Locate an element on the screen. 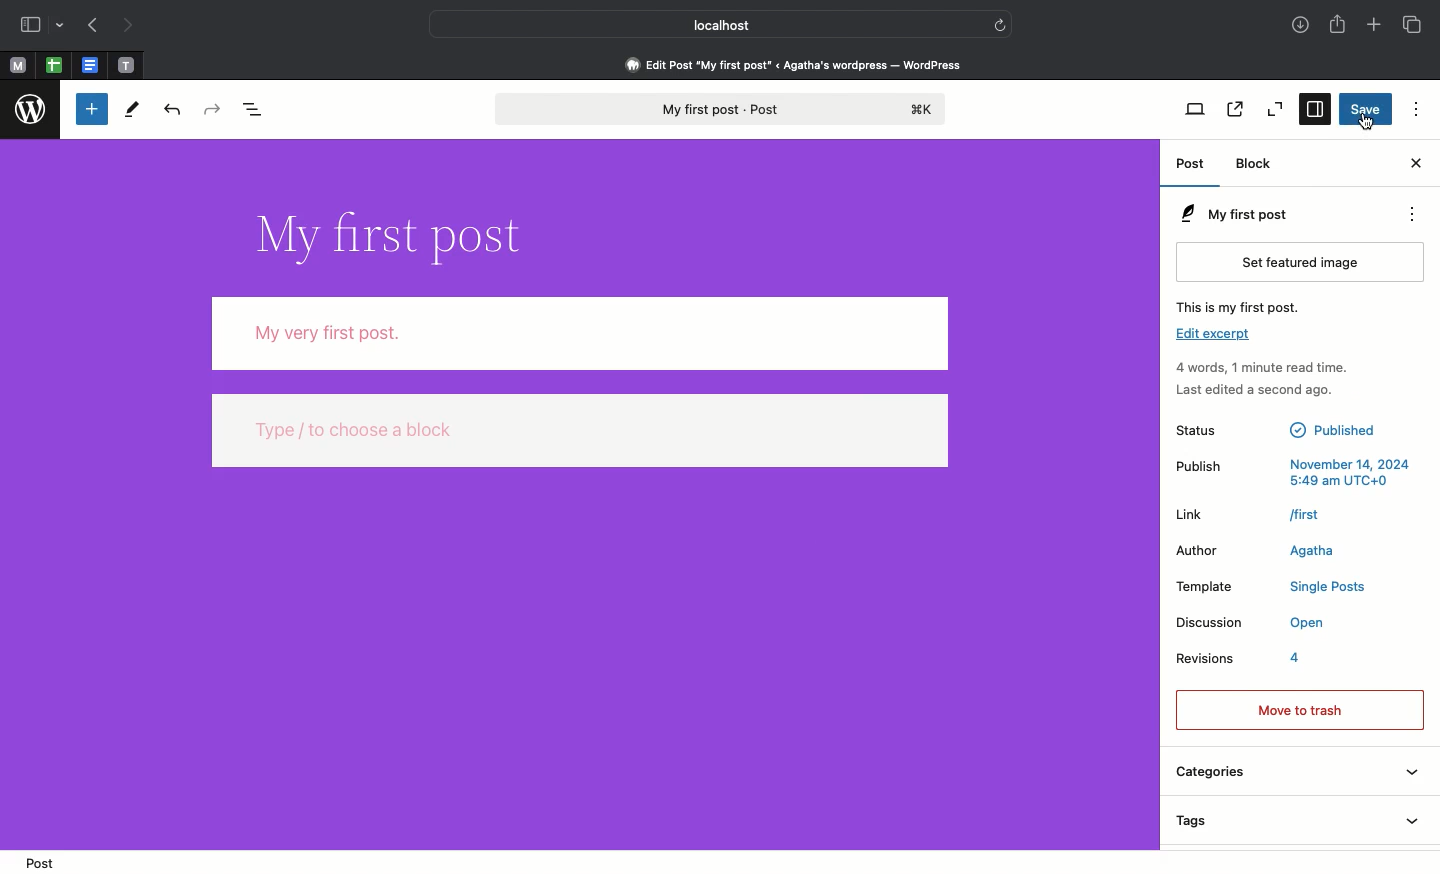 The height and width of the screenshot is (874, 1440). Edit Post "My first post” « Agatha's wordpress — WordPress is located at coordinates (800, 64).